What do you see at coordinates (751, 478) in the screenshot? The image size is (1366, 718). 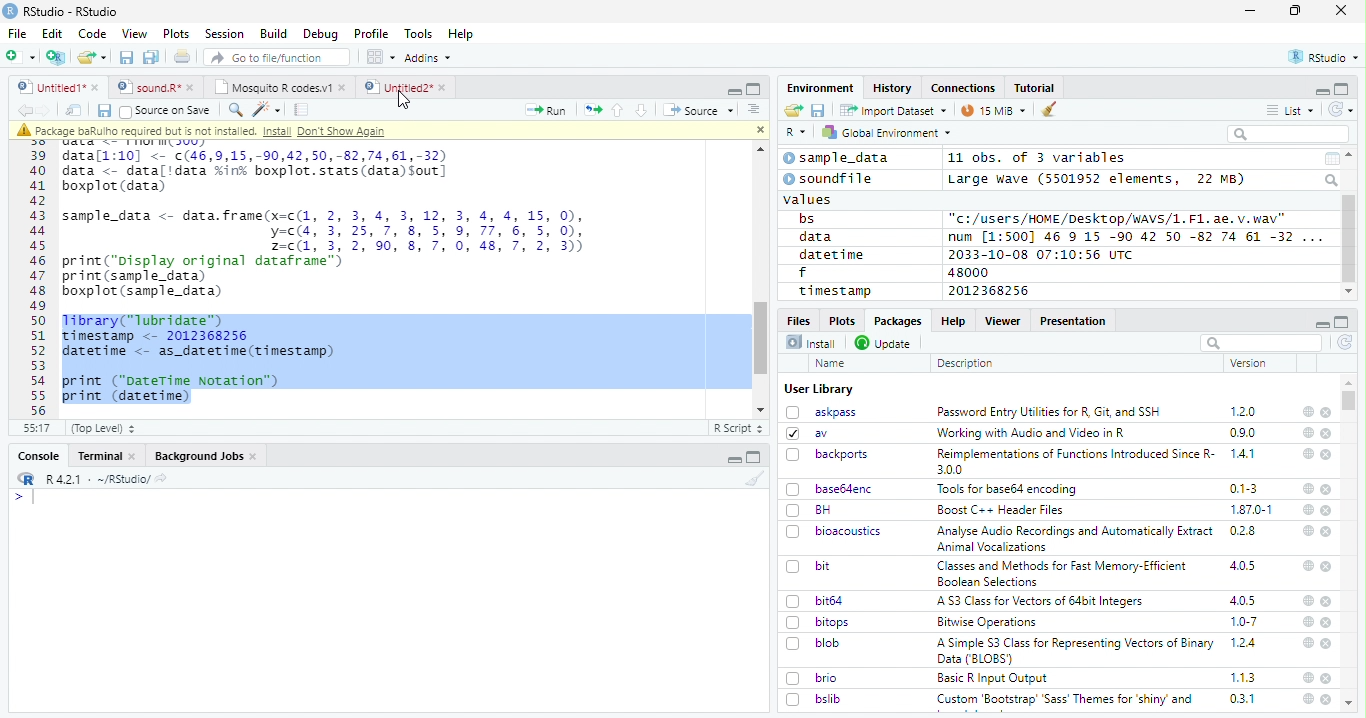 I see `clear workspace` at bounding box center [751, 478].